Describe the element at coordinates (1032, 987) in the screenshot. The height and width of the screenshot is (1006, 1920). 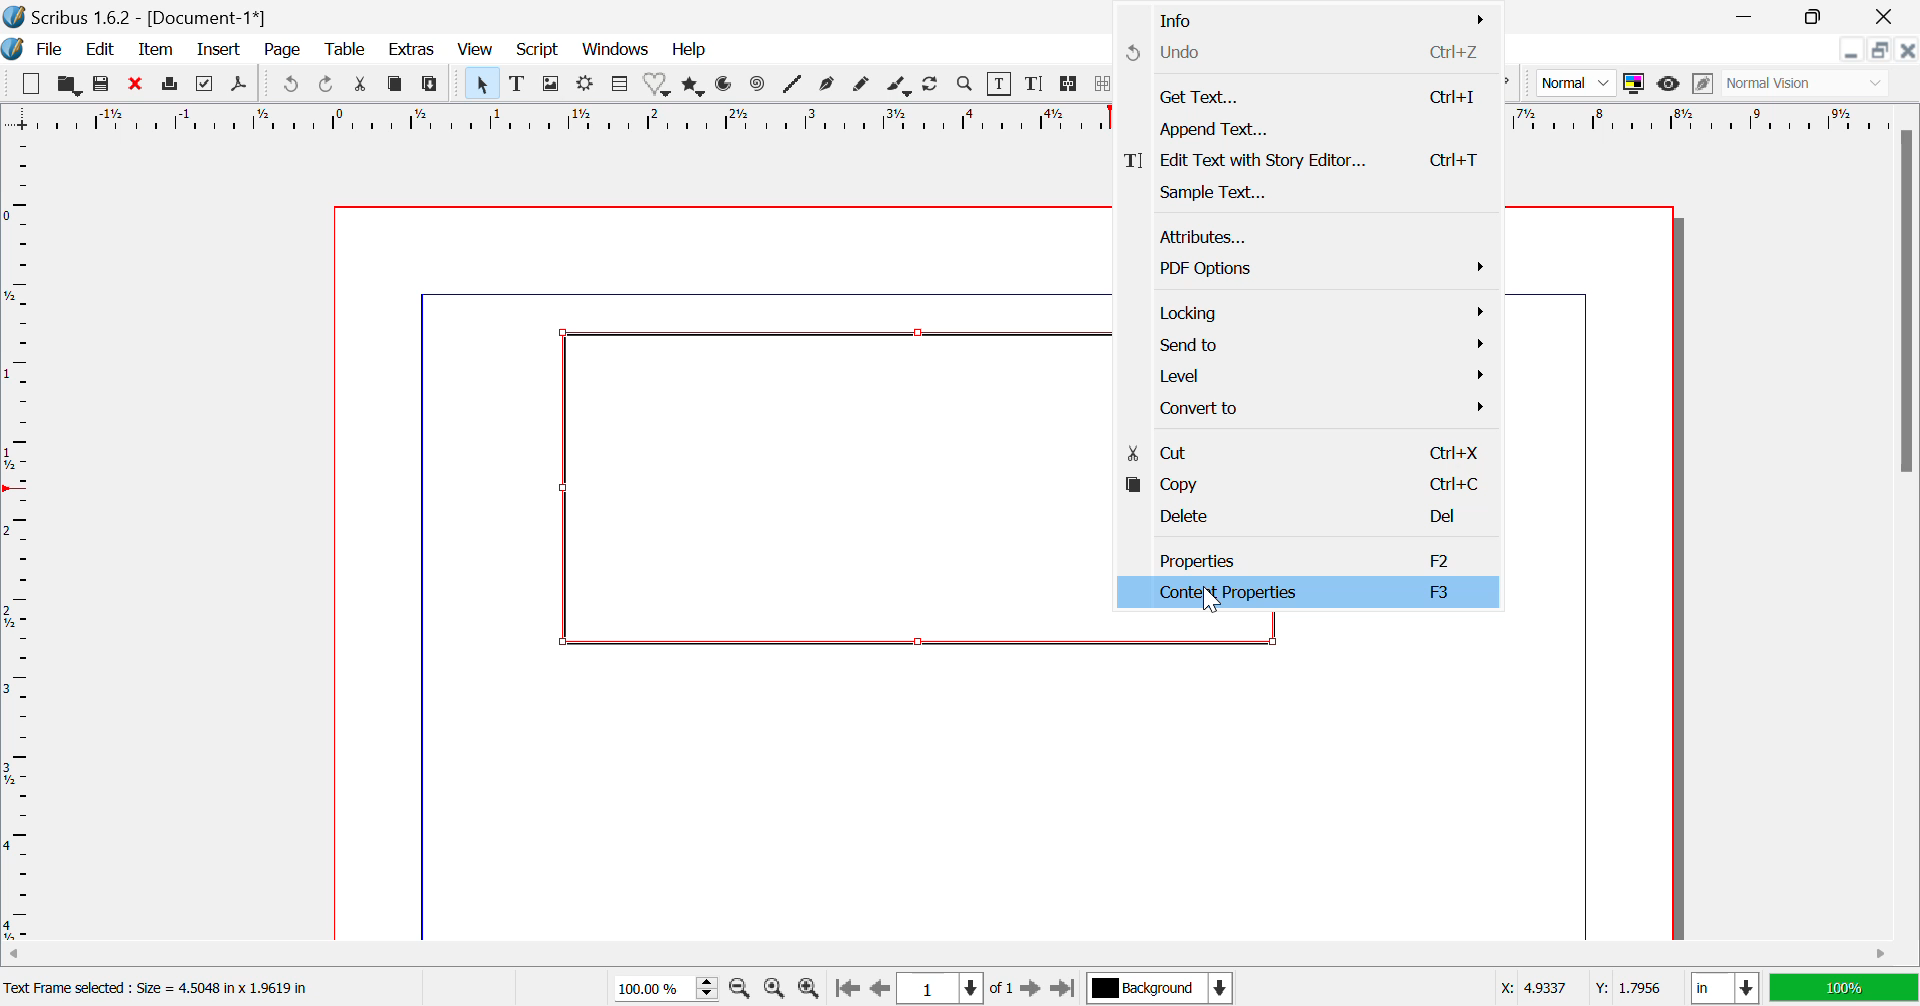
I see `Next Page` at that location.